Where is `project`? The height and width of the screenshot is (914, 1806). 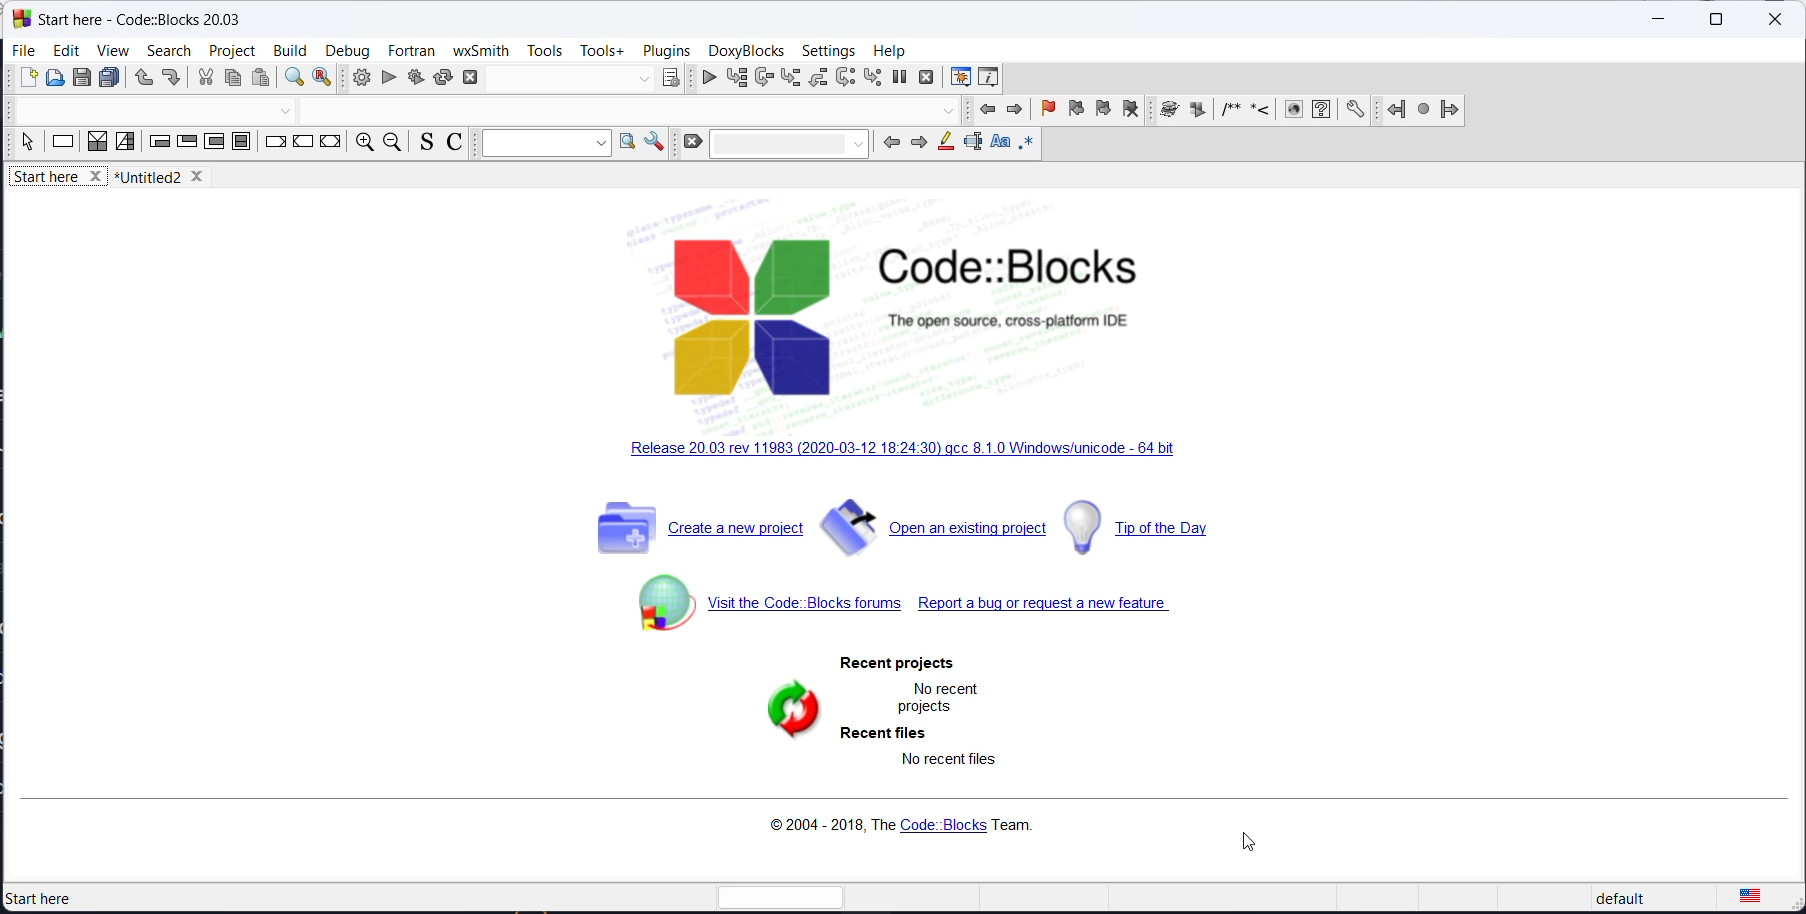 project is located at coordinates (233, 48).